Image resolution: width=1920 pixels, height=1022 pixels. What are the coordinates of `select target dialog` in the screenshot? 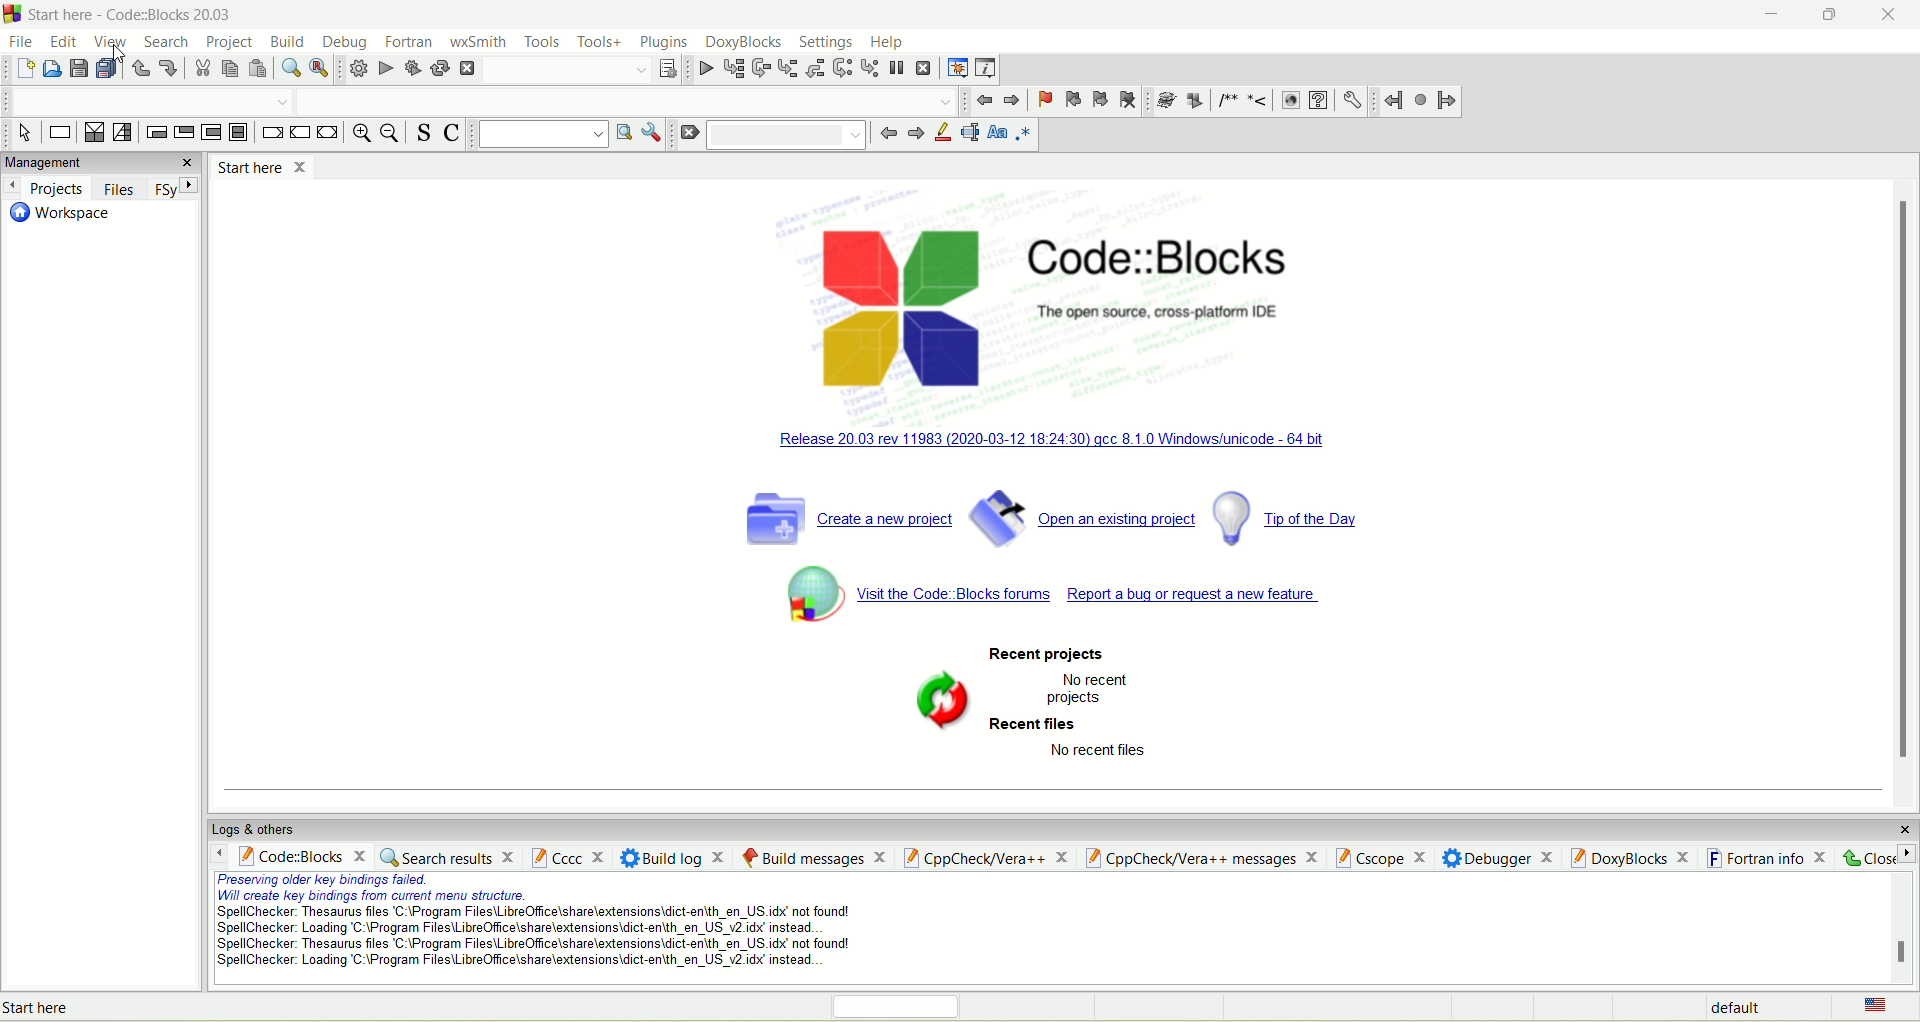 It's located at (667, 69).